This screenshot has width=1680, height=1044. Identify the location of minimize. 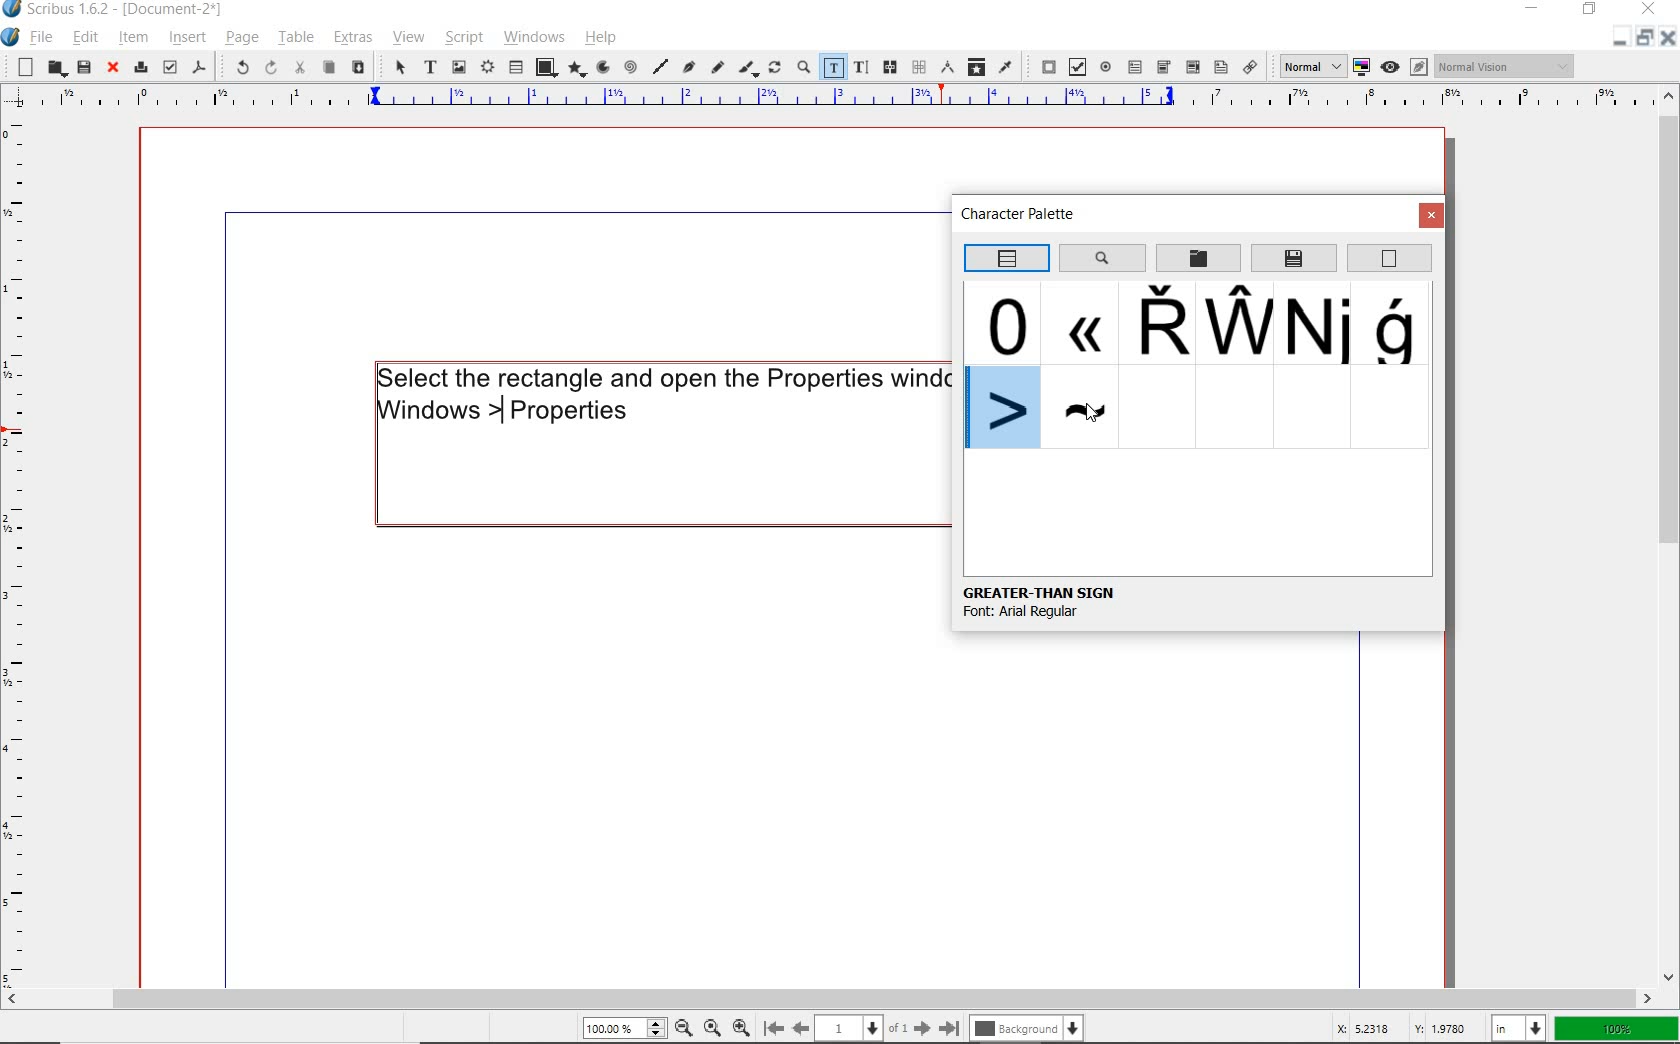
(1535, 7).